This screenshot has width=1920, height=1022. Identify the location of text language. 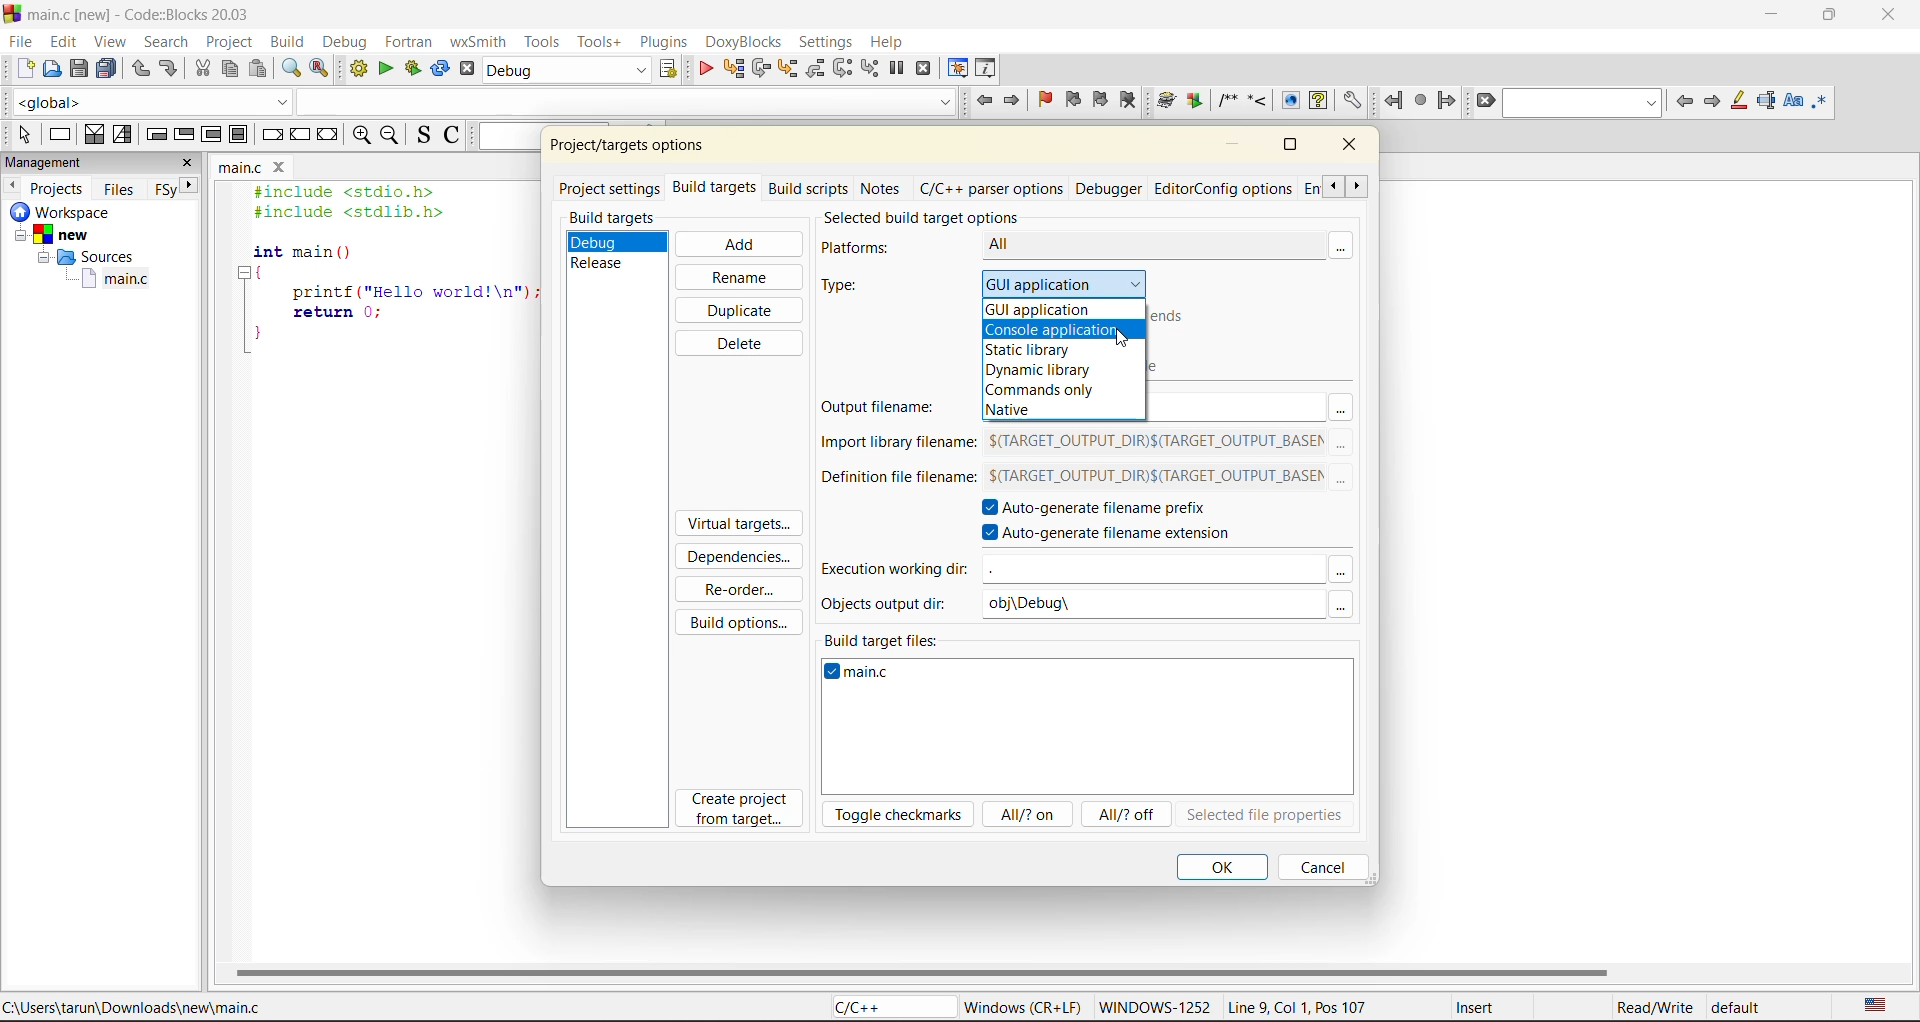
(1879, 1006).